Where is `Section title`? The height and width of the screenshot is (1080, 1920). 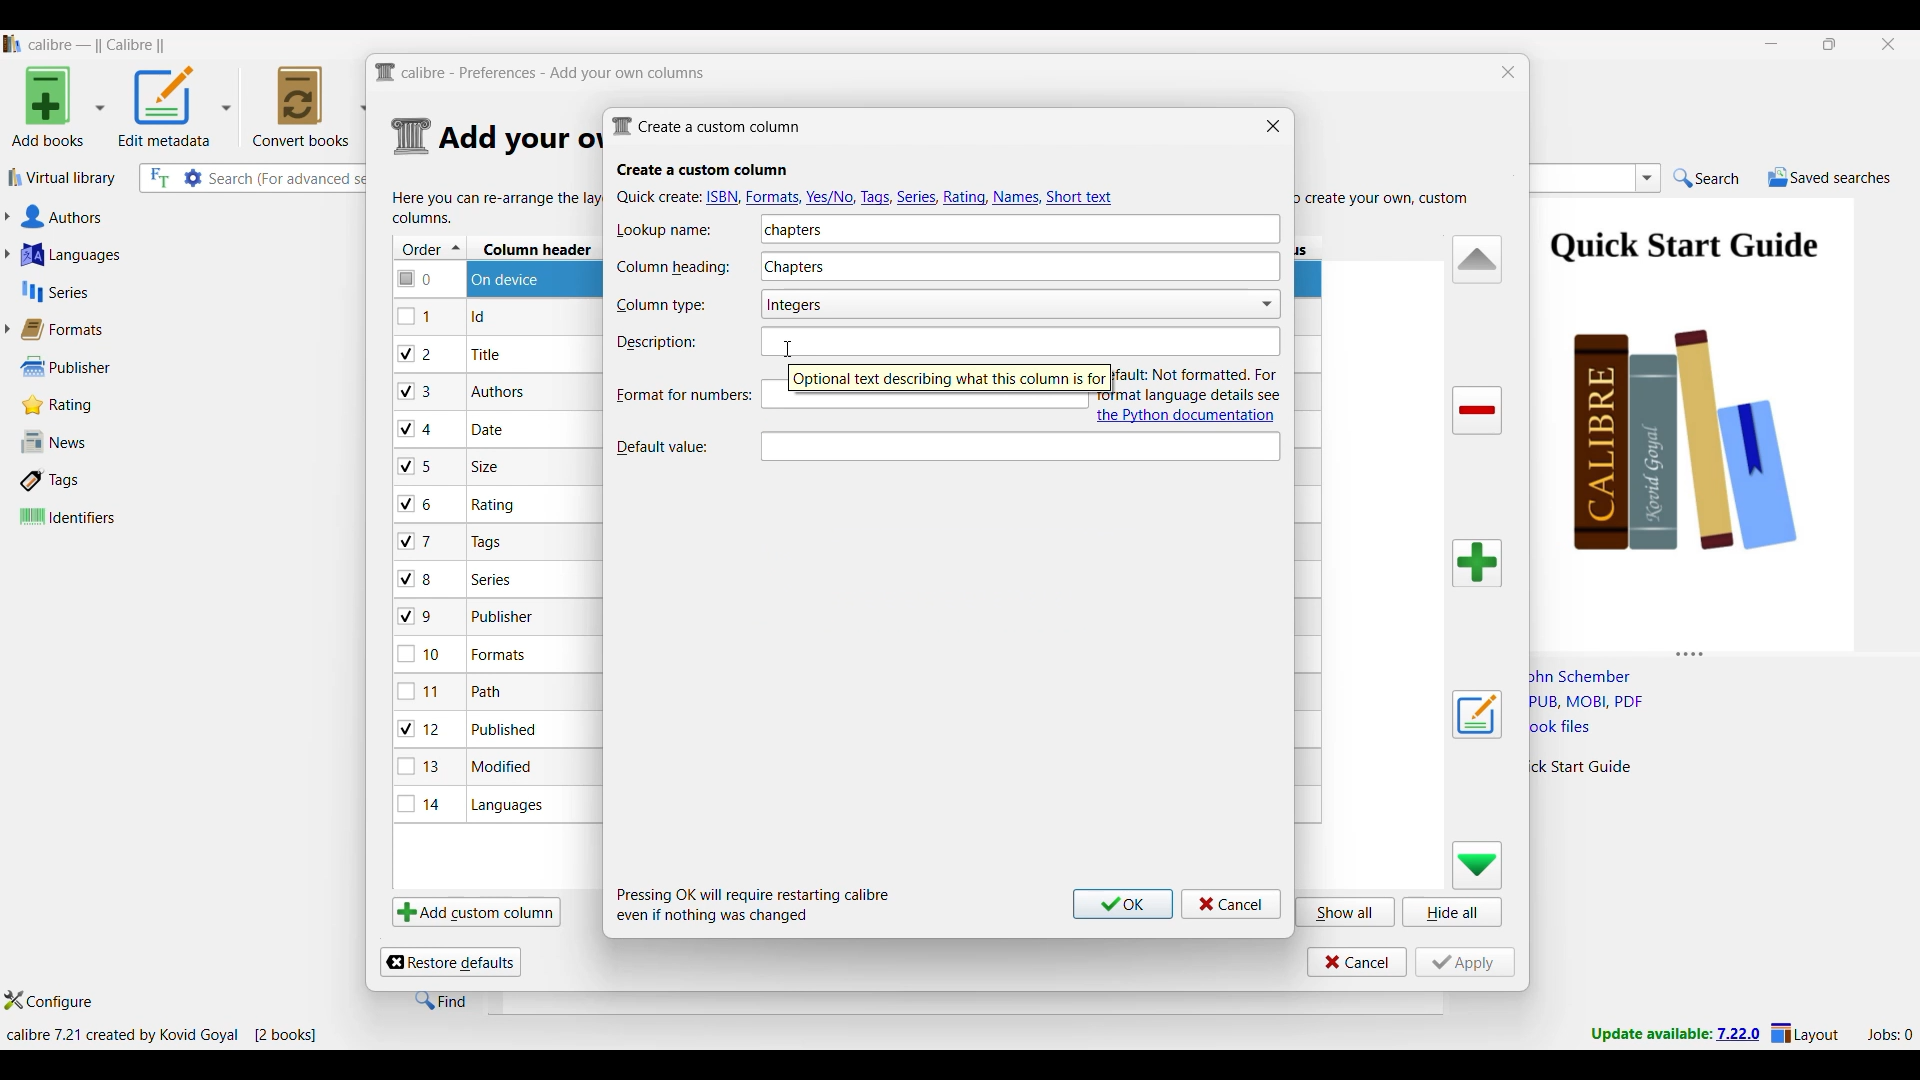
Section title is located at coordinates (703, 170).